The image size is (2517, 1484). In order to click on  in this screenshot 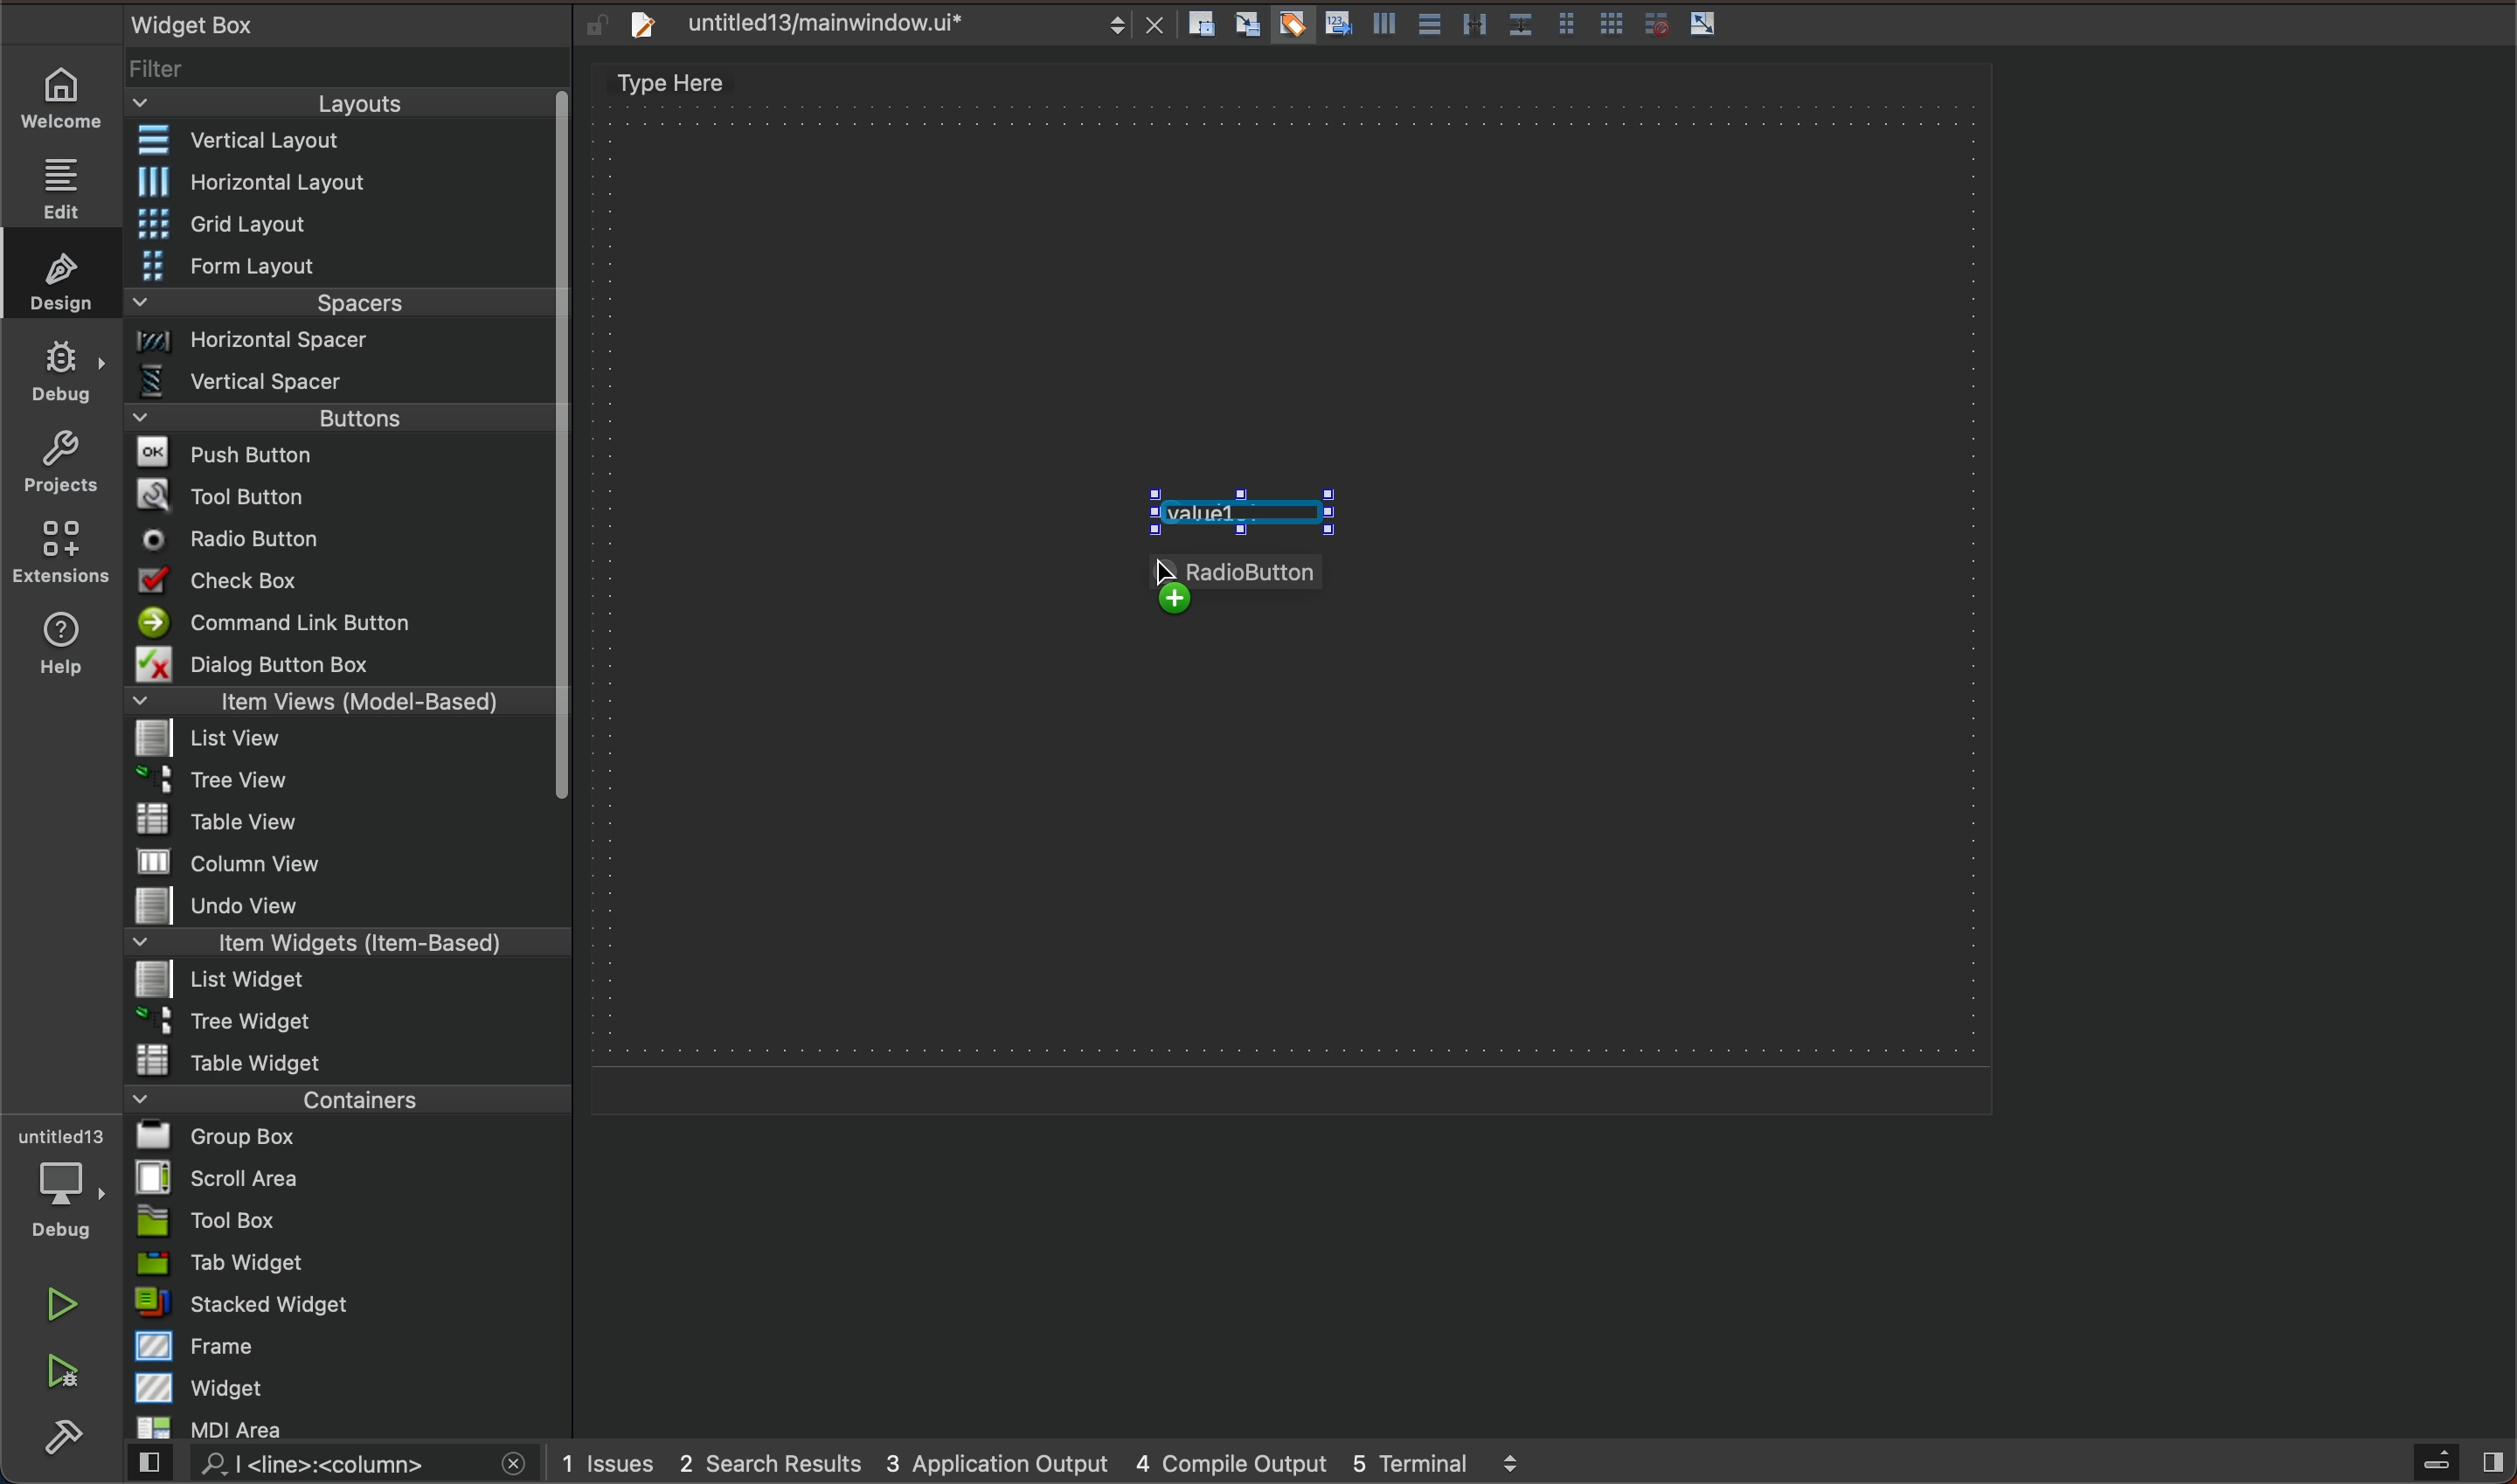, I will do `click(1565, 26)`.